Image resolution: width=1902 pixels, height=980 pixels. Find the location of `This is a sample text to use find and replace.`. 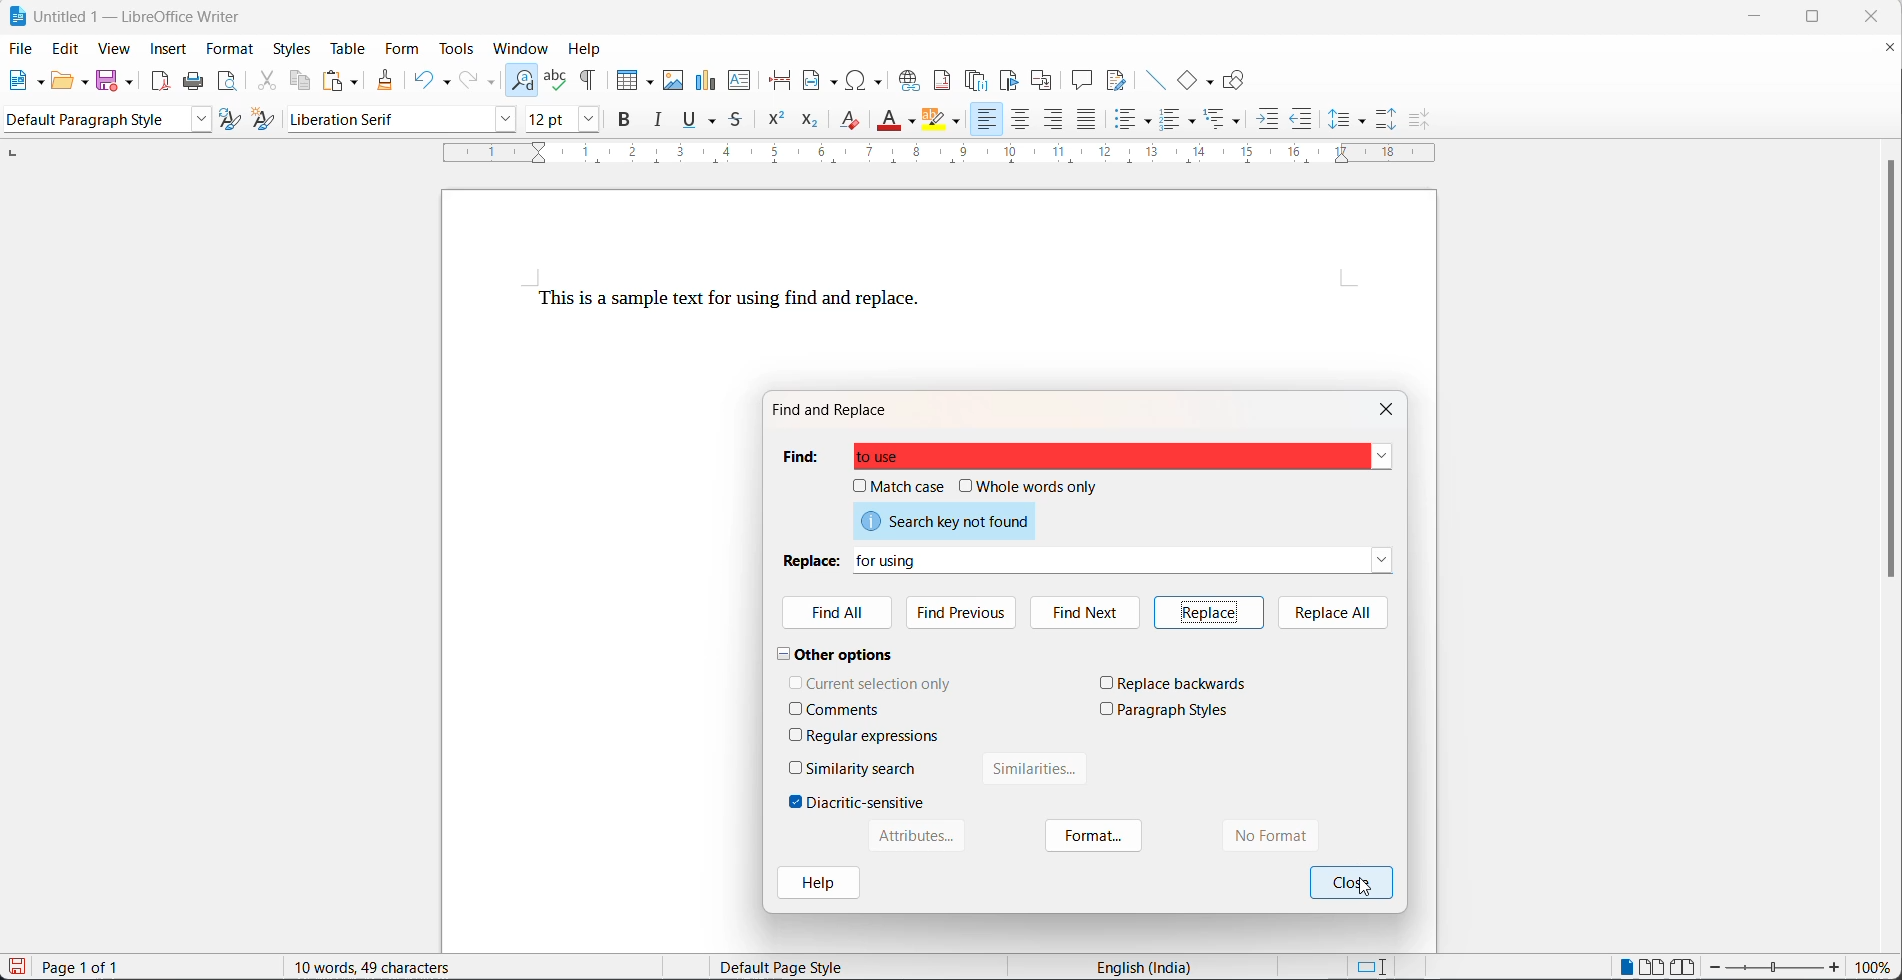

This is a sample text to use find and replace. is located at coordinates (736, 297).